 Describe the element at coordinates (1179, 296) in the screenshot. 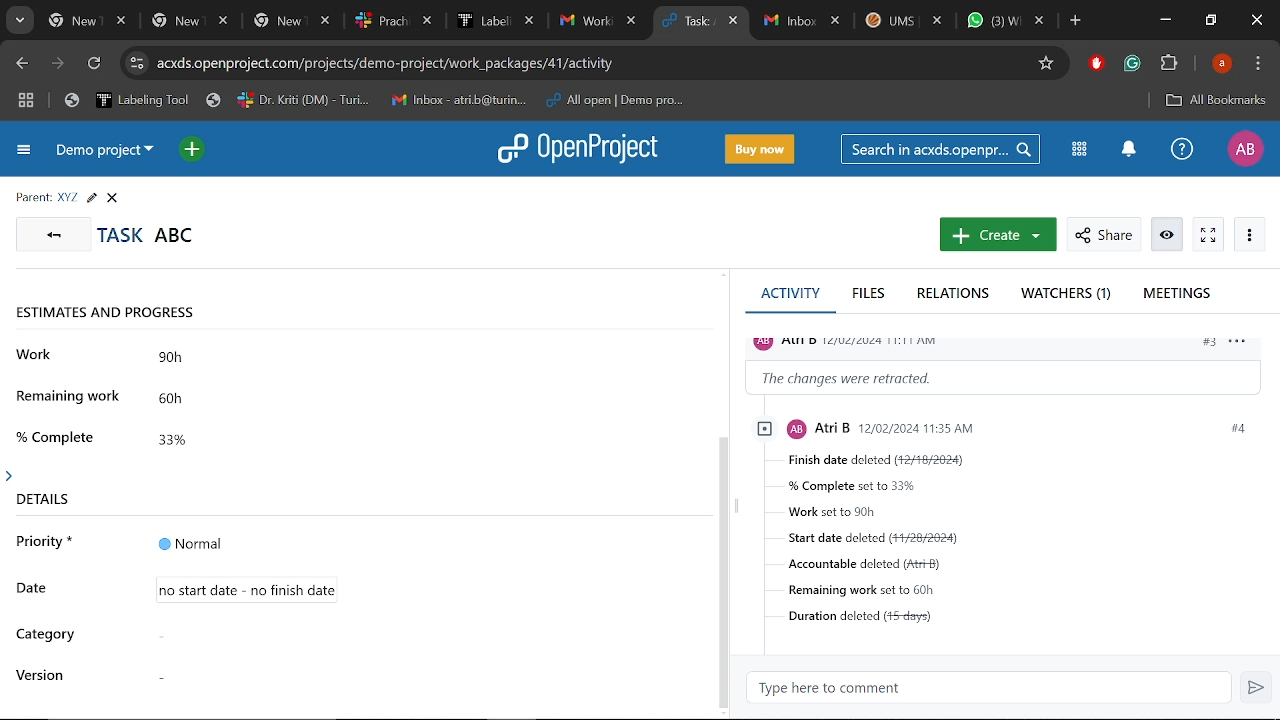

I see `Meetings` at that location.